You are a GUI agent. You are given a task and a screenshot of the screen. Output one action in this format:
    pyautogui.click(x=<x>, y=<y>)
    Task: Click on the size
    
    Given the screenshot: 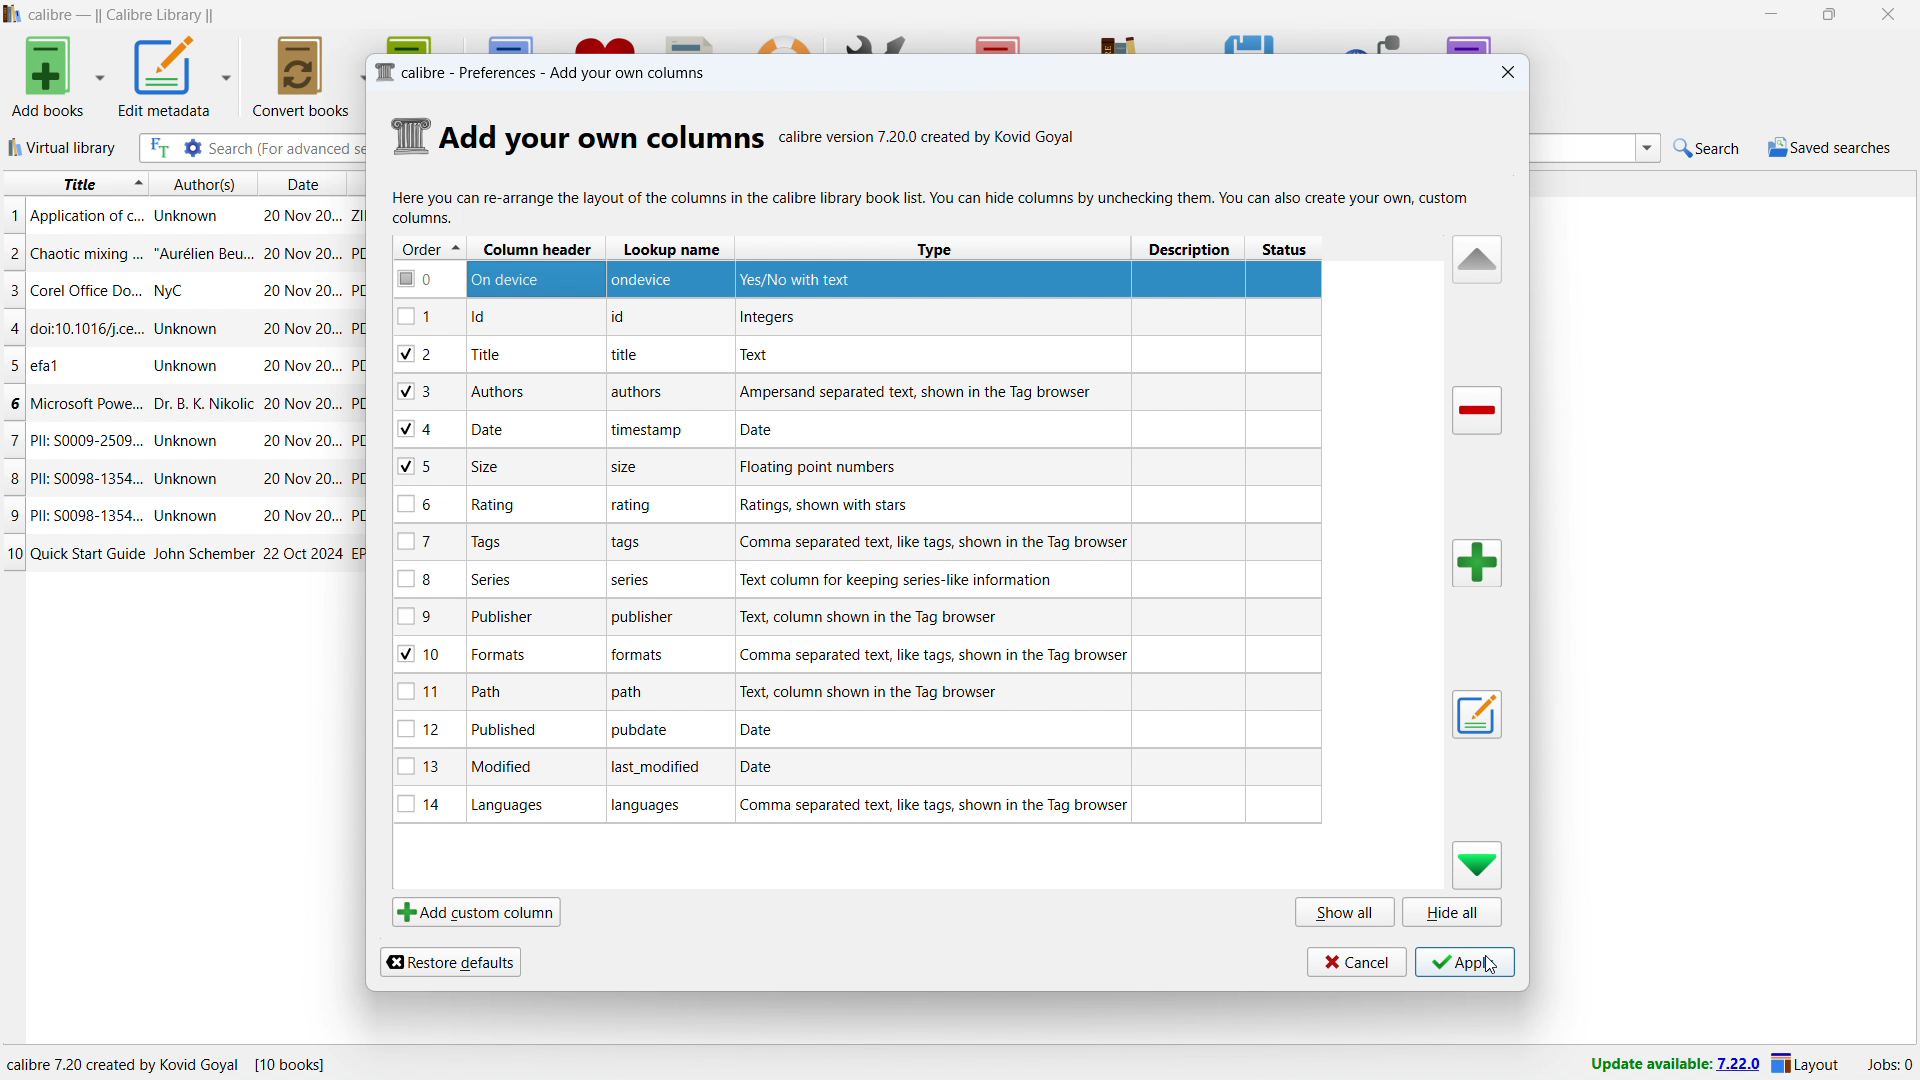 What is the action you would take?
    pyautogui.click(x=488, y=466)
    